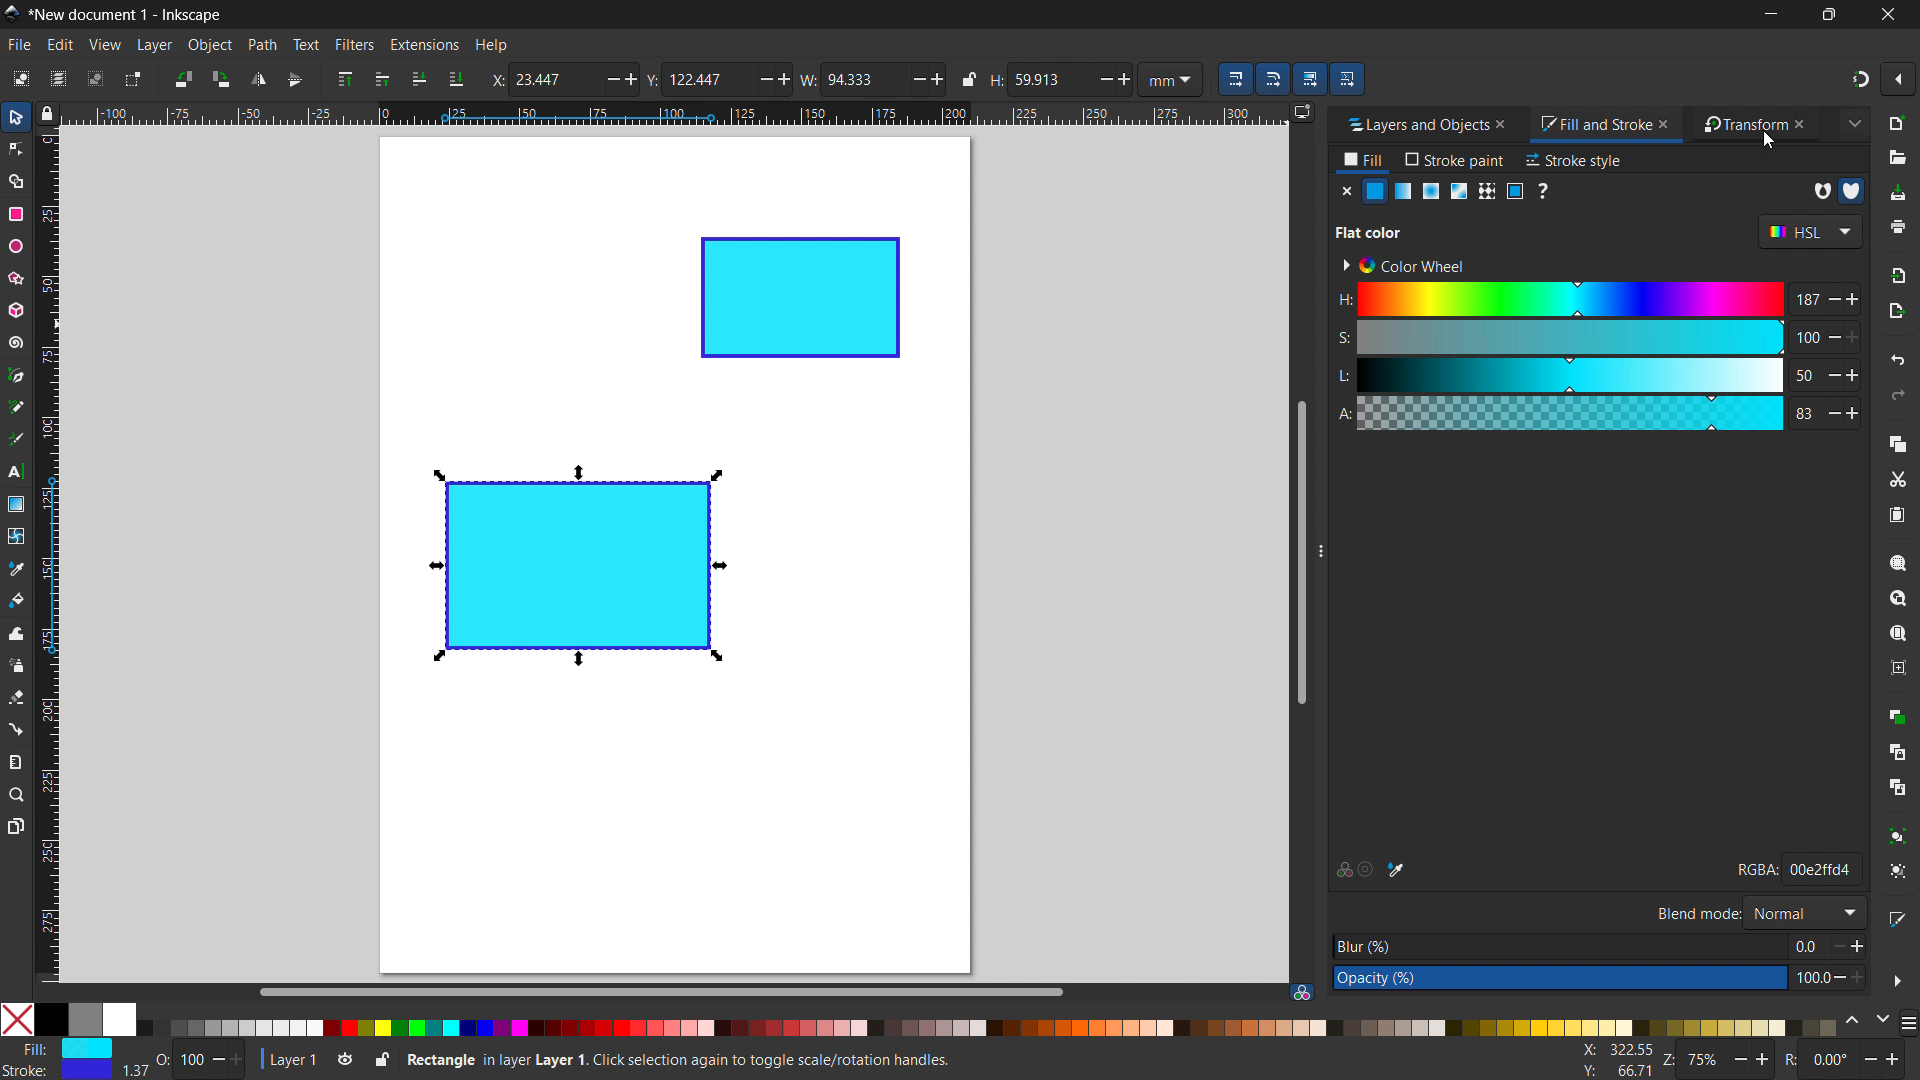 The width and height of the screenshot is (1920, 1080). Describe the element at coordinates (1897, 158) in the screenshot. I see `open` at that location.